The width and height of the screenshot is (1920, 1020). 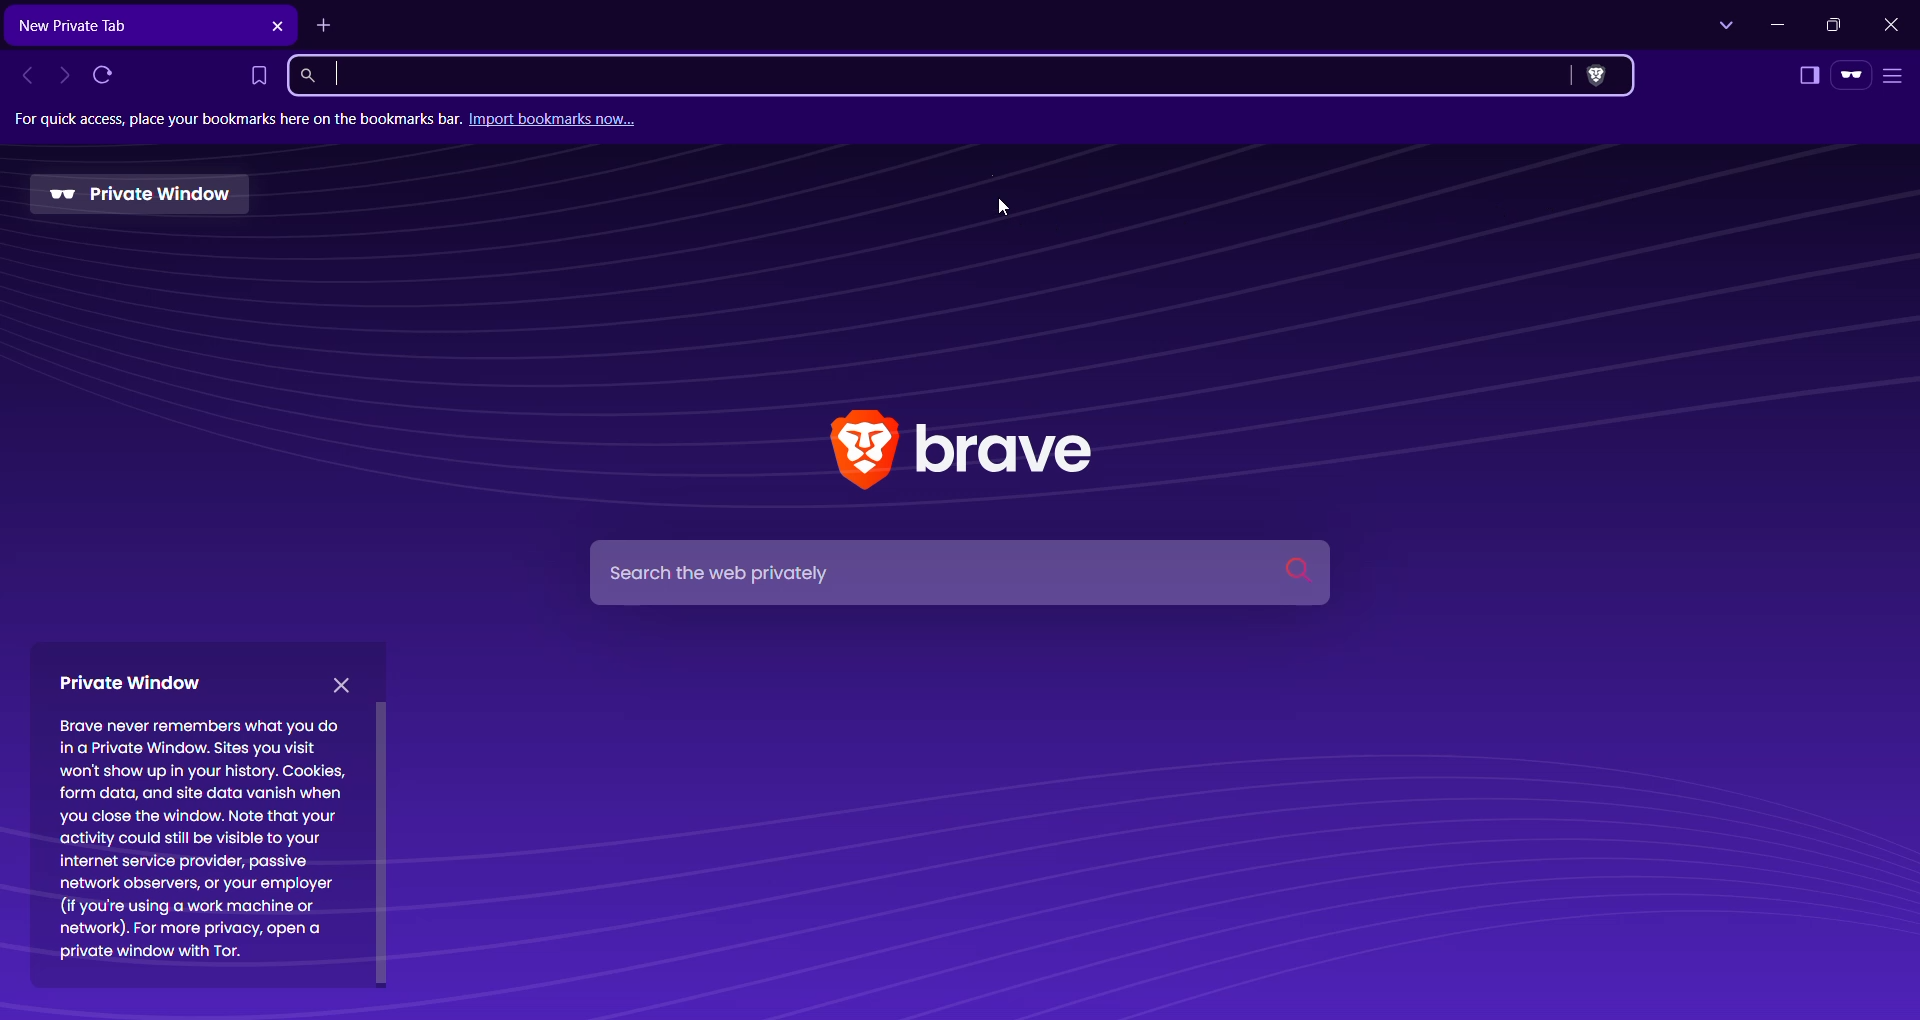 I want to click on Search Bar, so click(x=956, y=574).